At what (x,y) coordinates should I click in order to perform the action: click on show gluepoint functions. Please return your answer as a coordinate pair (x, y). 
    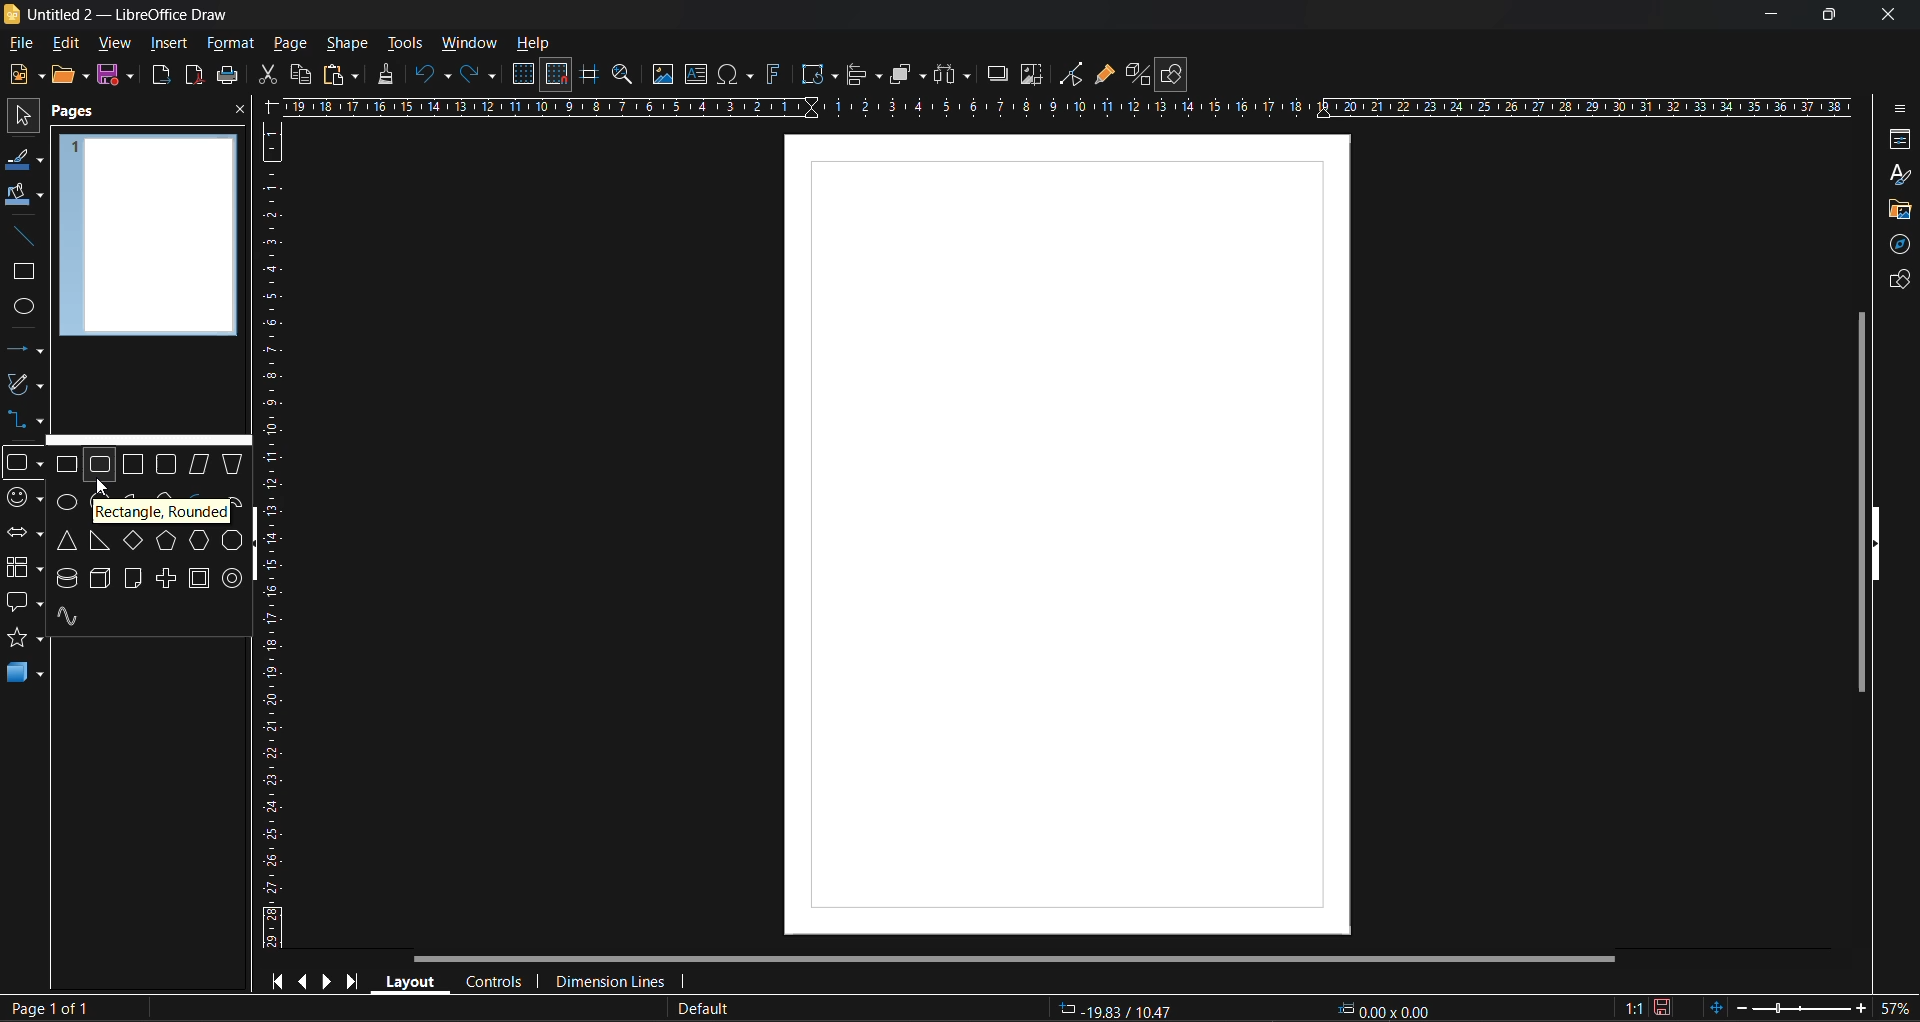
    Looking at the image, I should click on (1104, 75).